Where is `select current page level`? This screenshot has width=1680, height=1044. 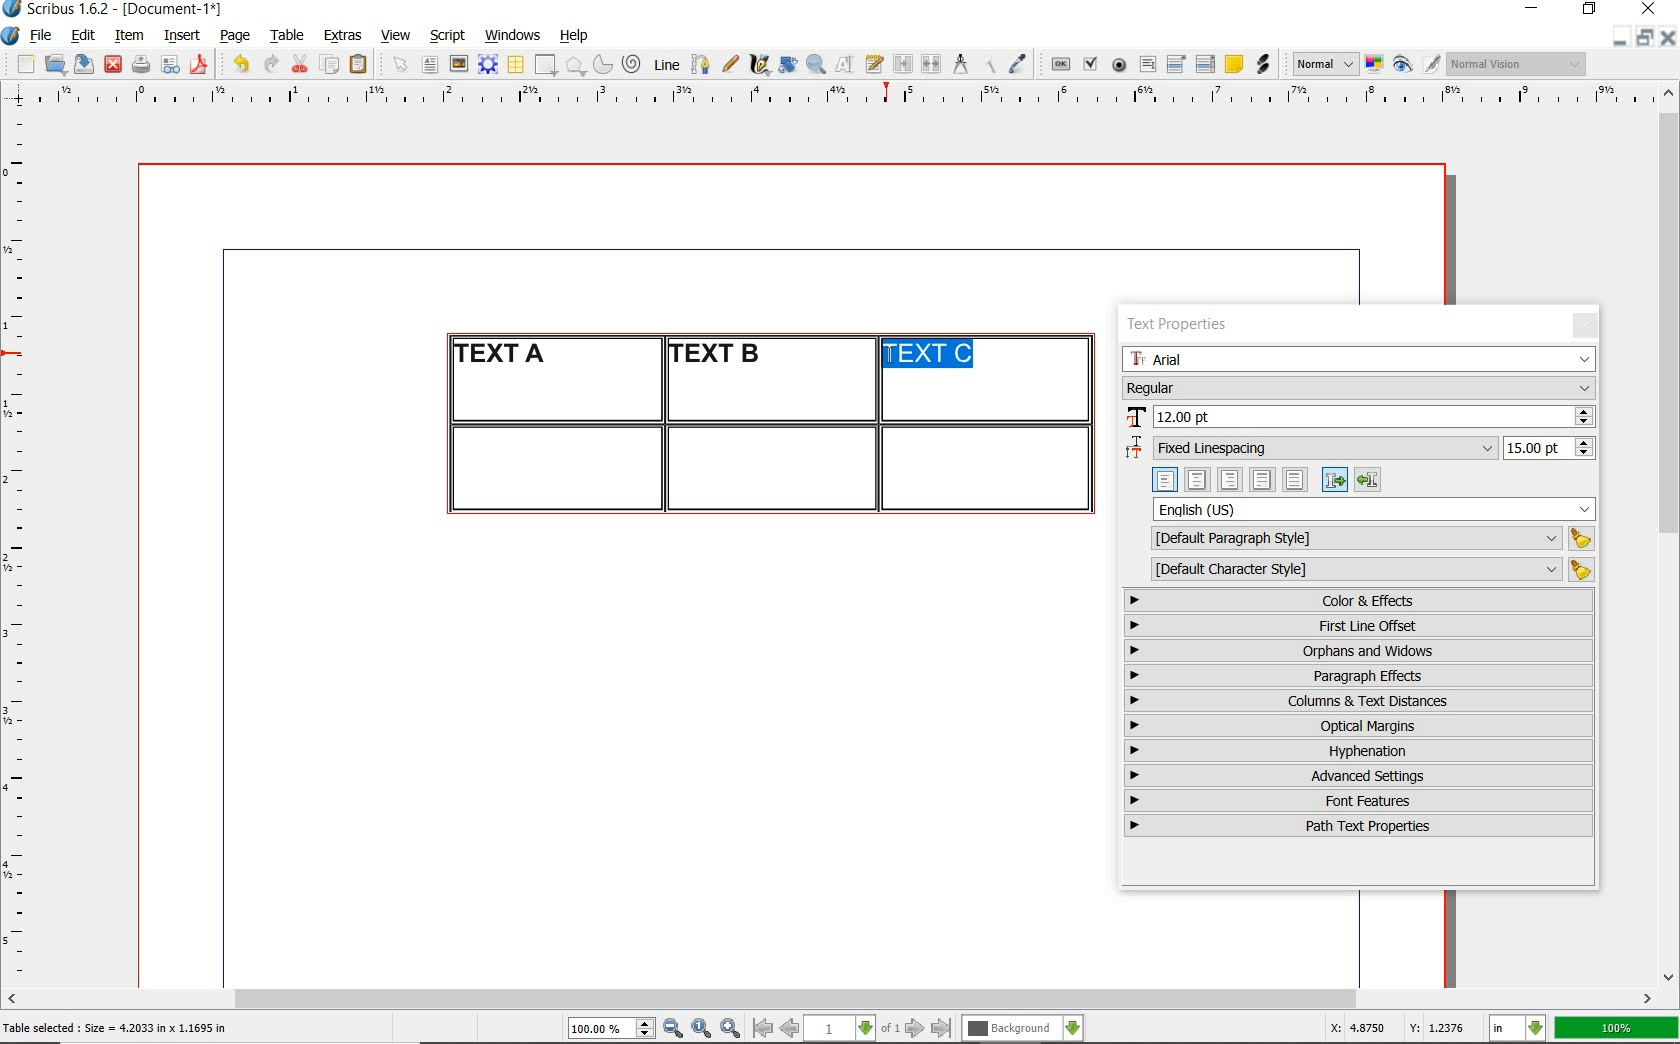 select current page level is located at coordinates (852, 1028).